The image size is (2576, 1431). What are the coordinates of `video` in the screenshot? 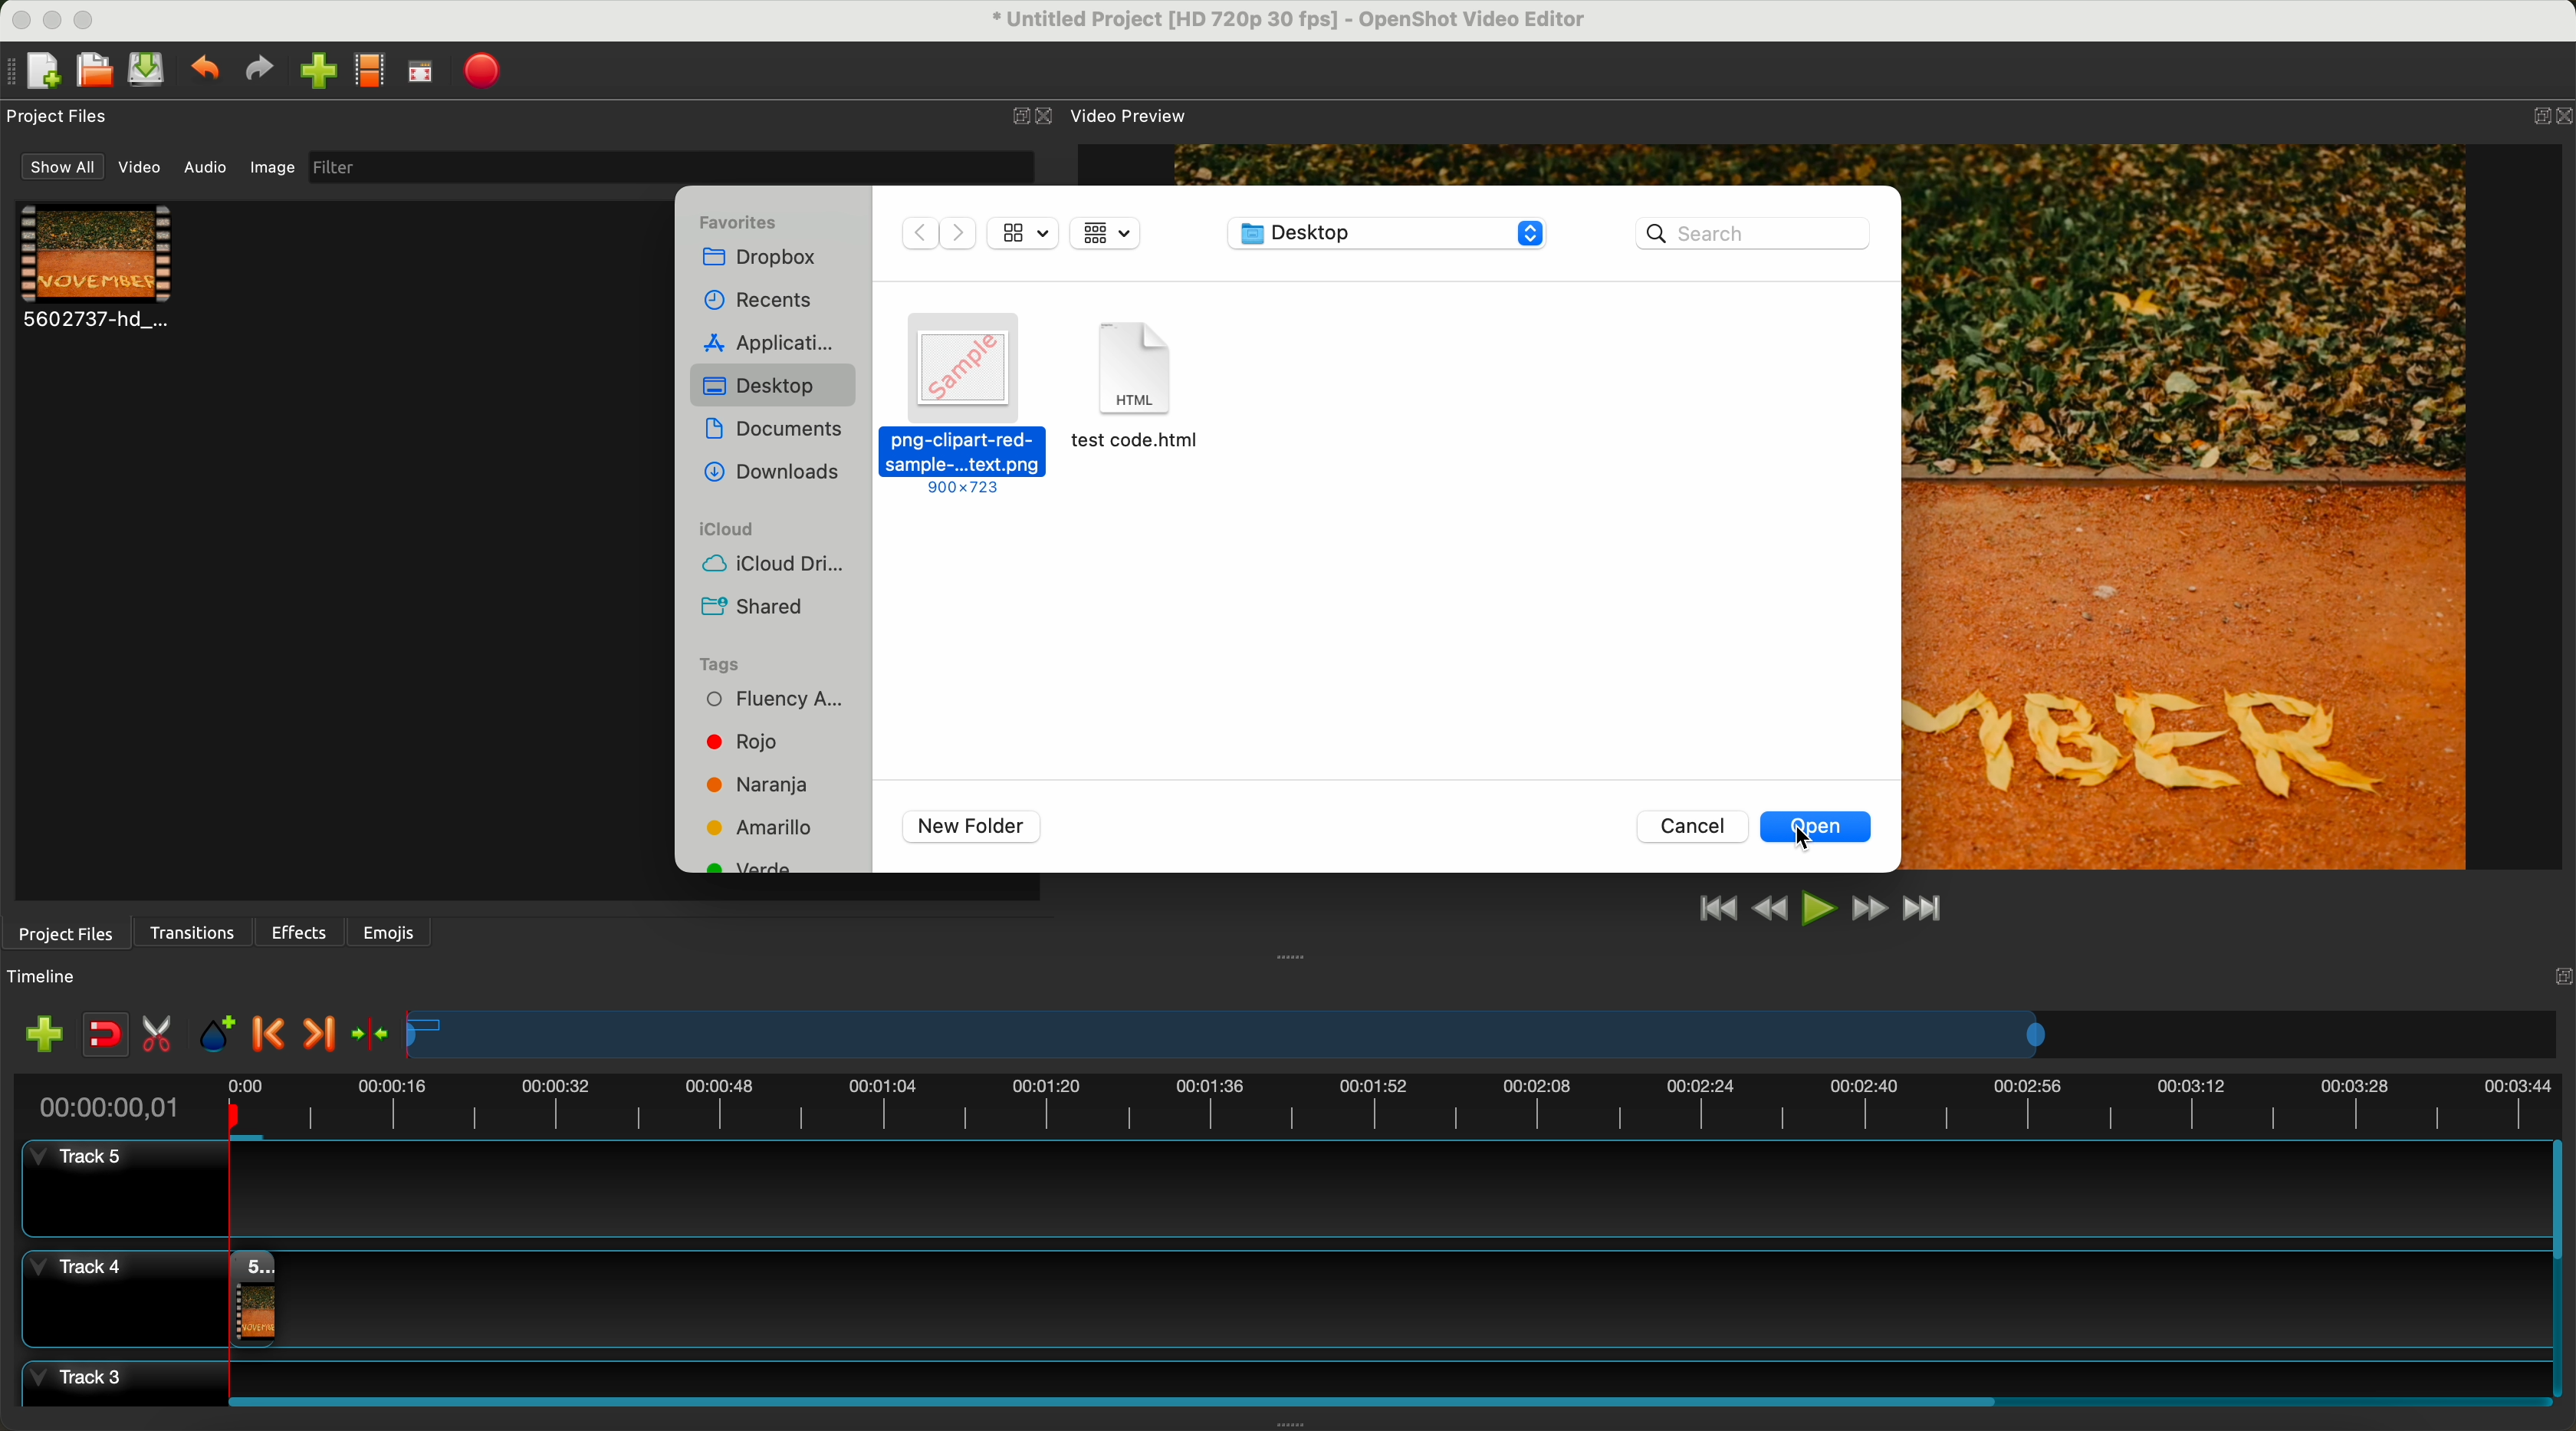 It's located at (98, 270).